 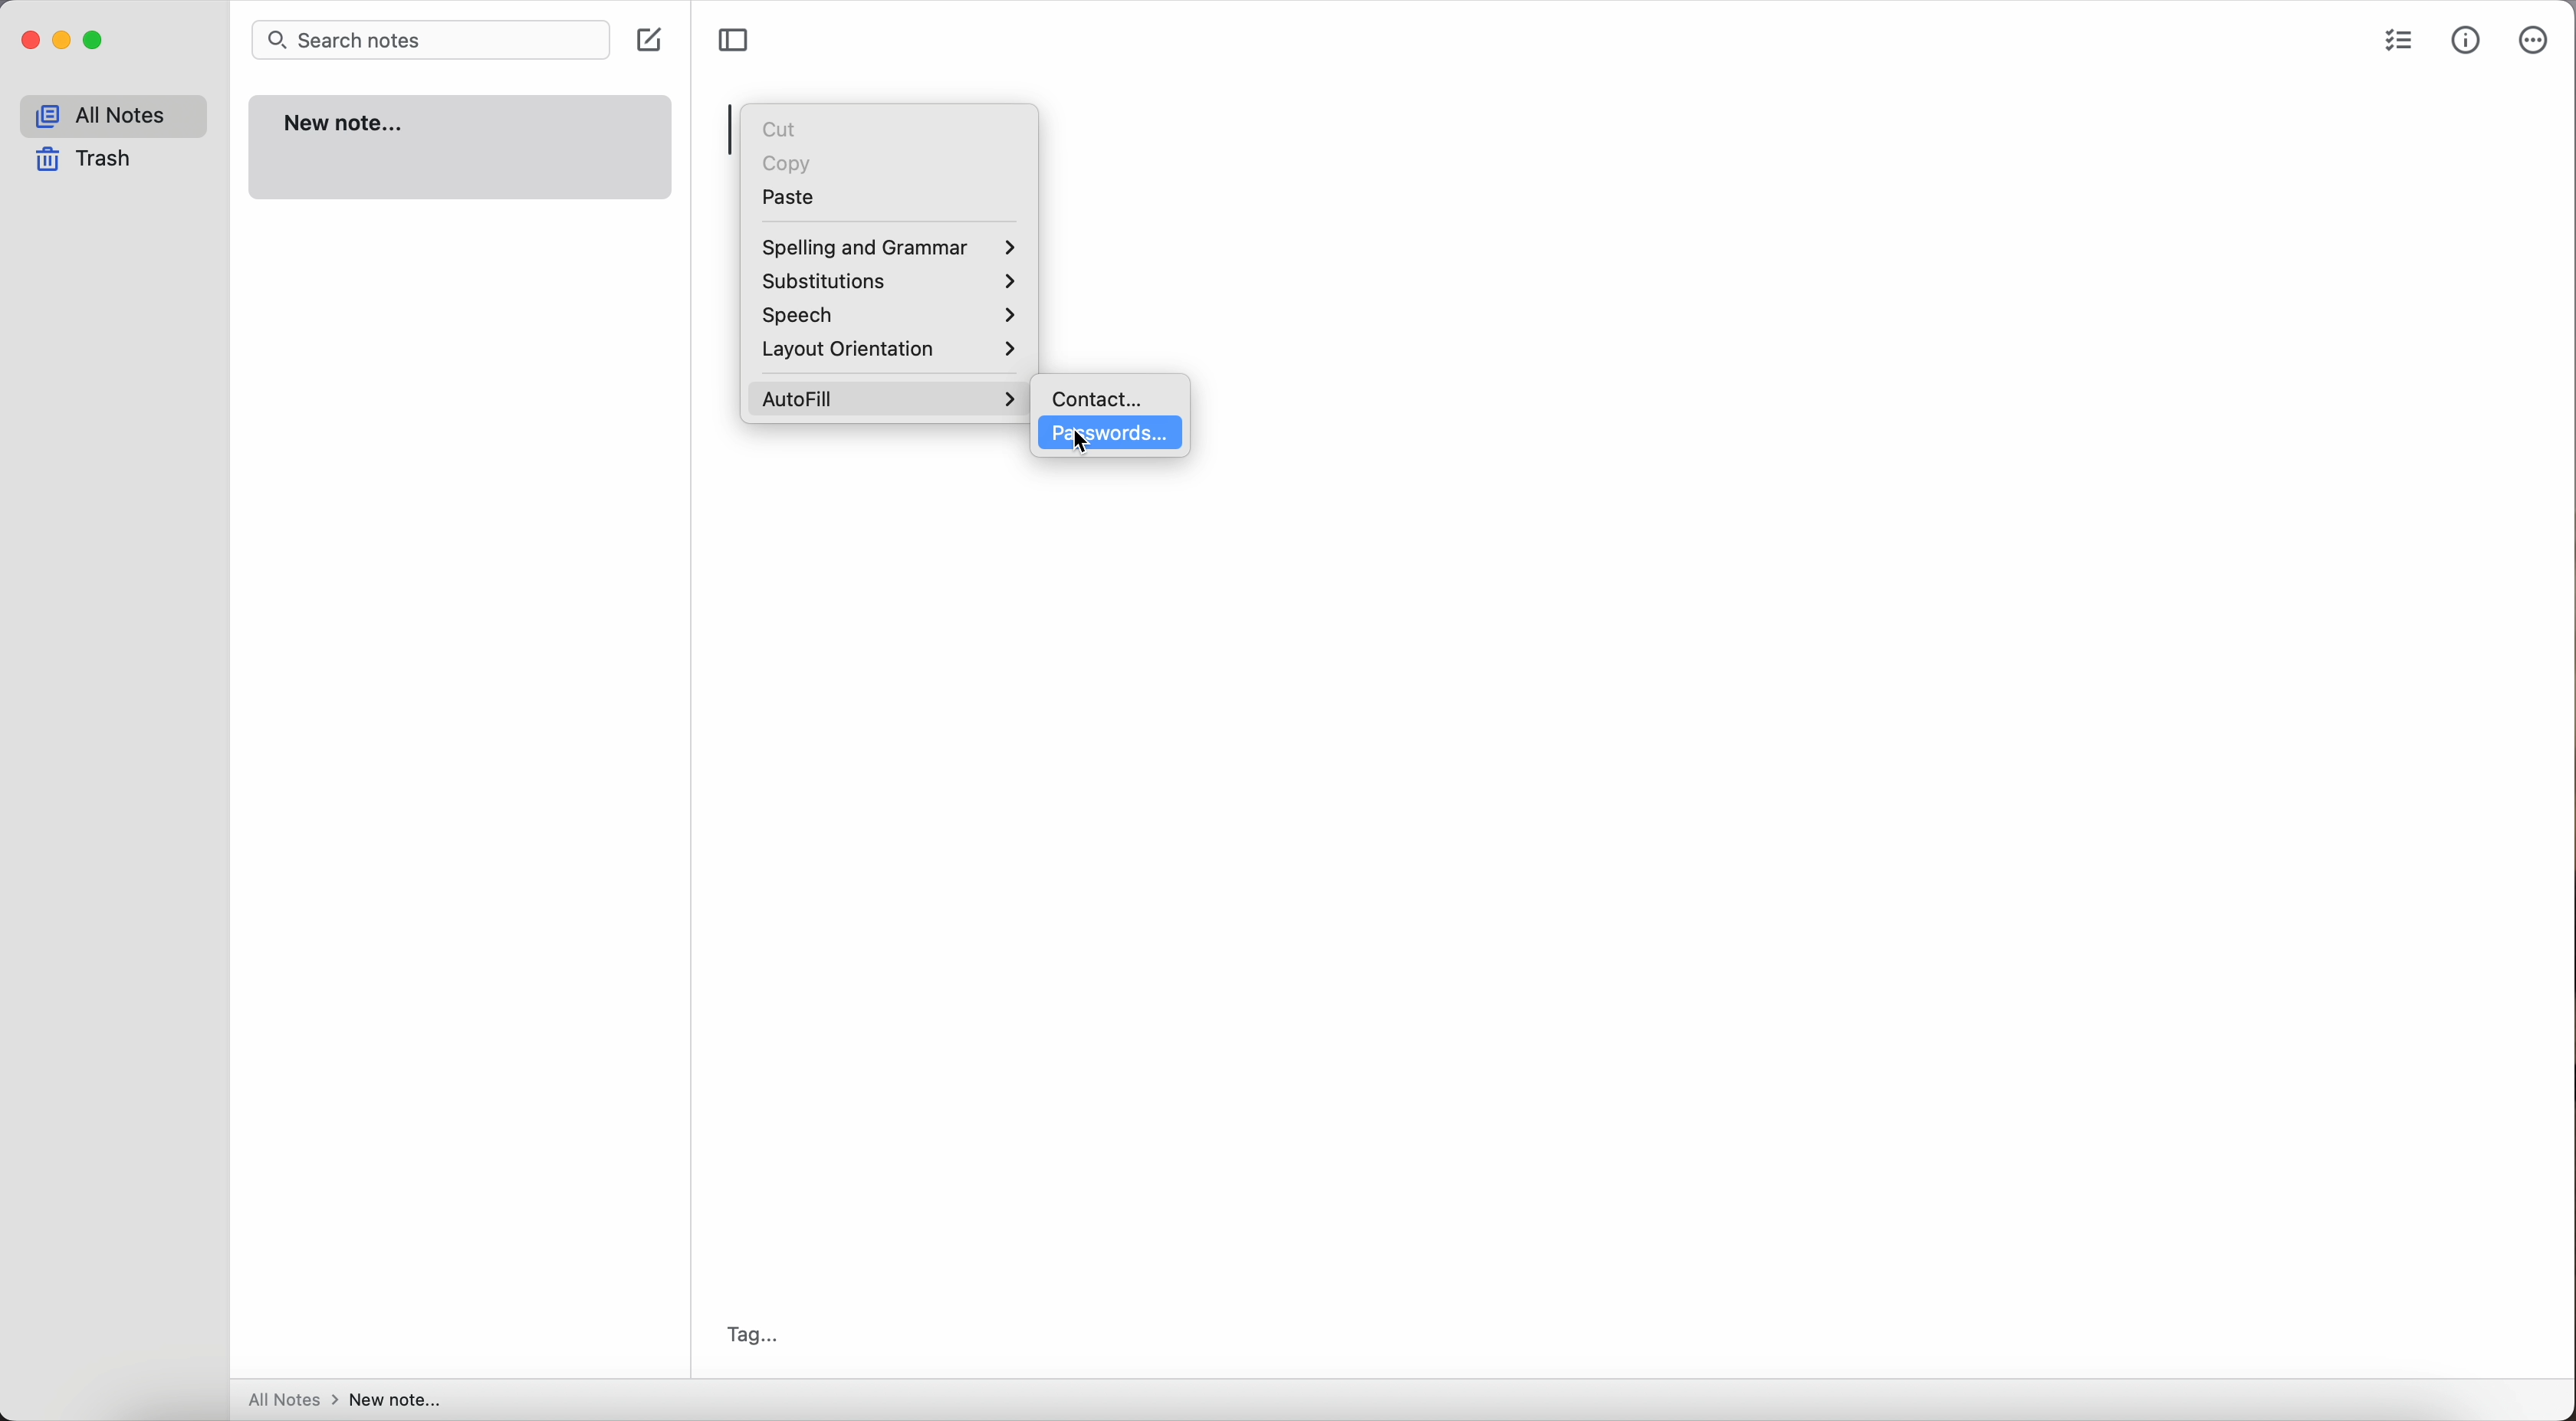 What do you see at coordinates (887, 353) in the screenshot?
I see `layout orientation` at bounding box center [887, 353].